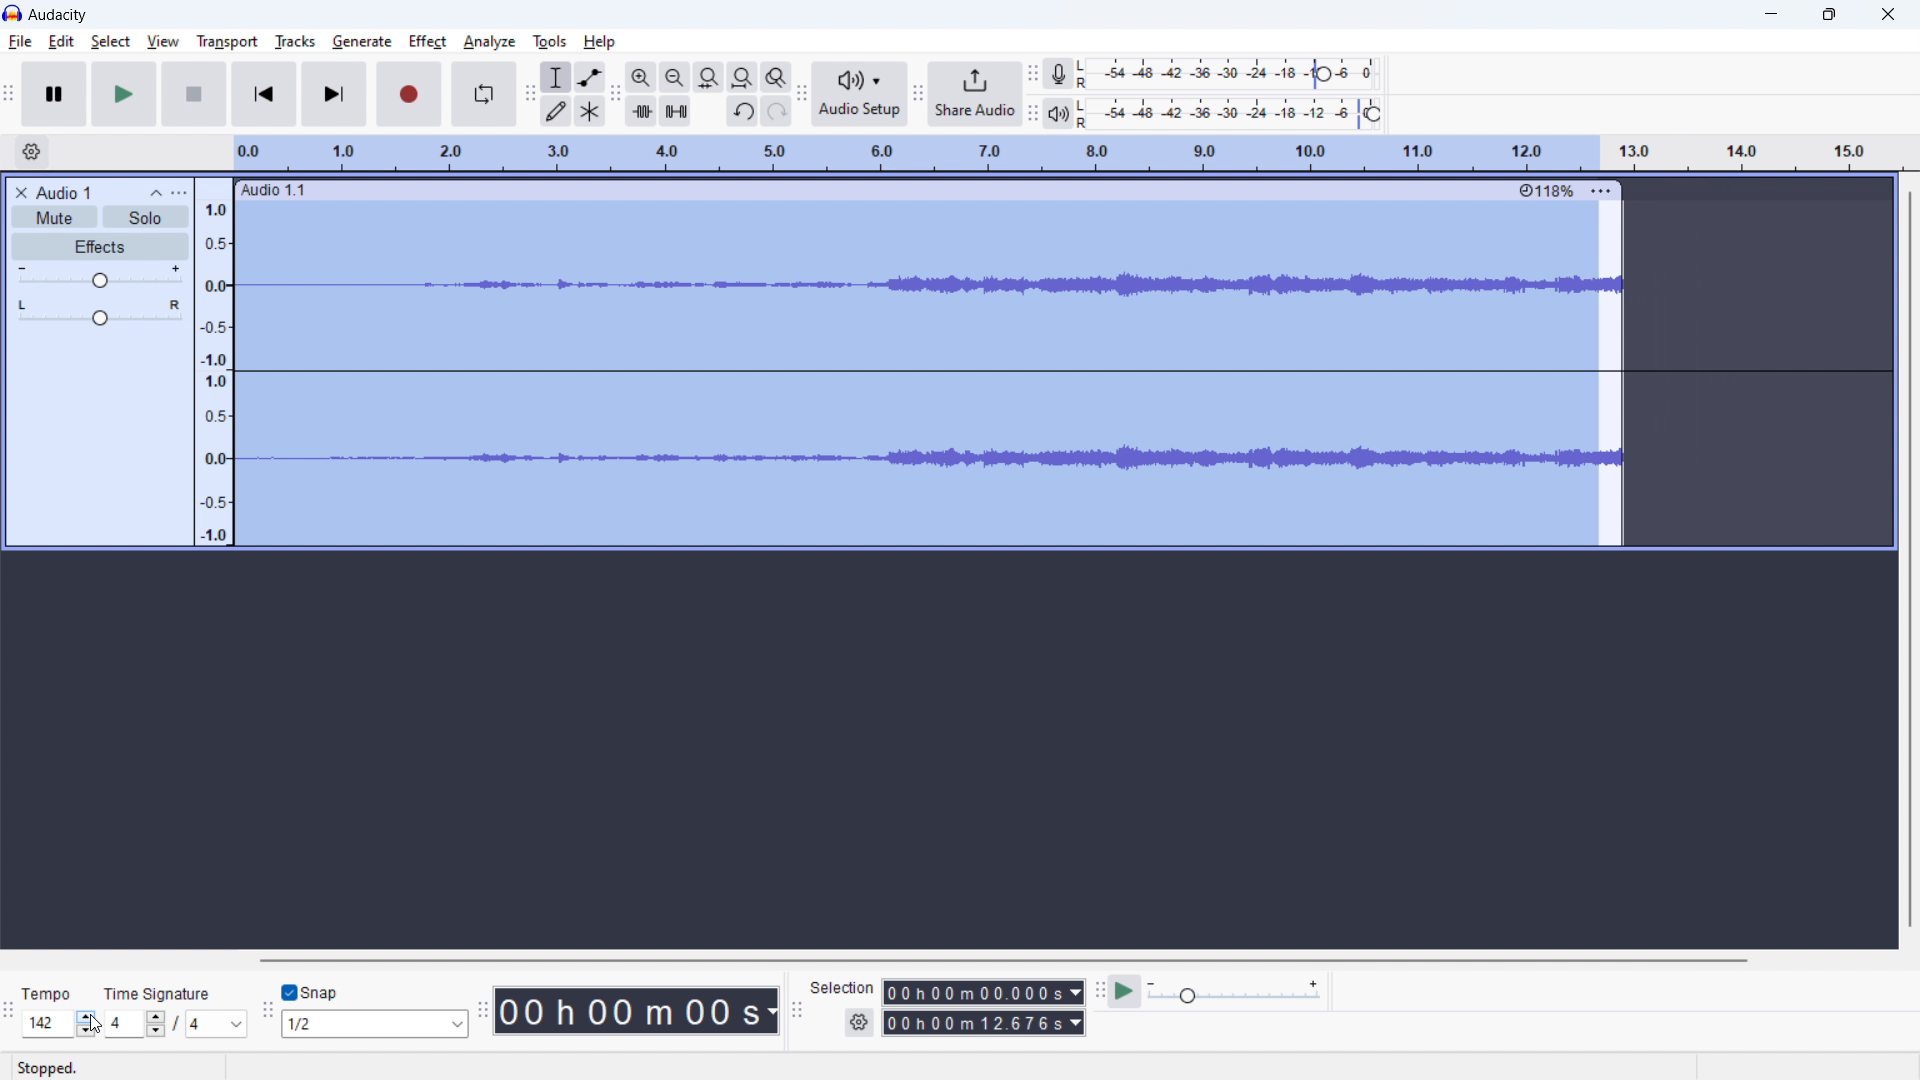 The height and width of the screenshot is (1080, 1920). Describe the element at coordinates (743, 111) in the screenshot. I see `undo` at that location.